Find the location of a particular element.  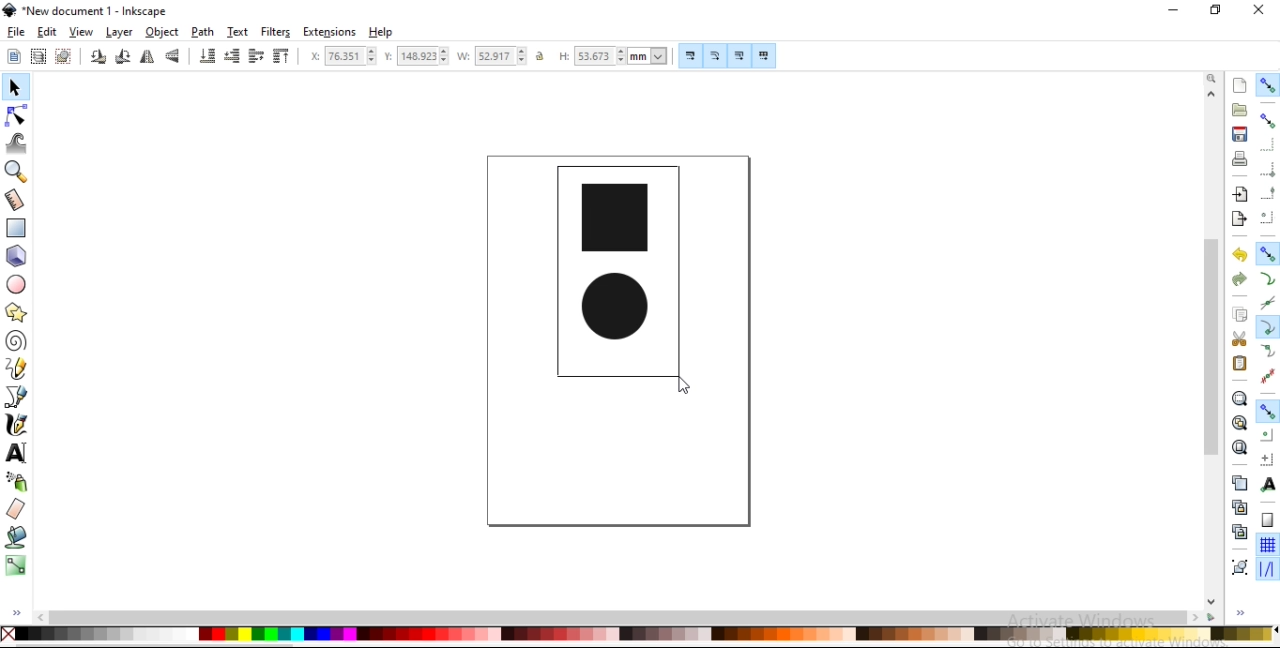

spray objects by sculpting or painting is located at coordinates (16, 482).